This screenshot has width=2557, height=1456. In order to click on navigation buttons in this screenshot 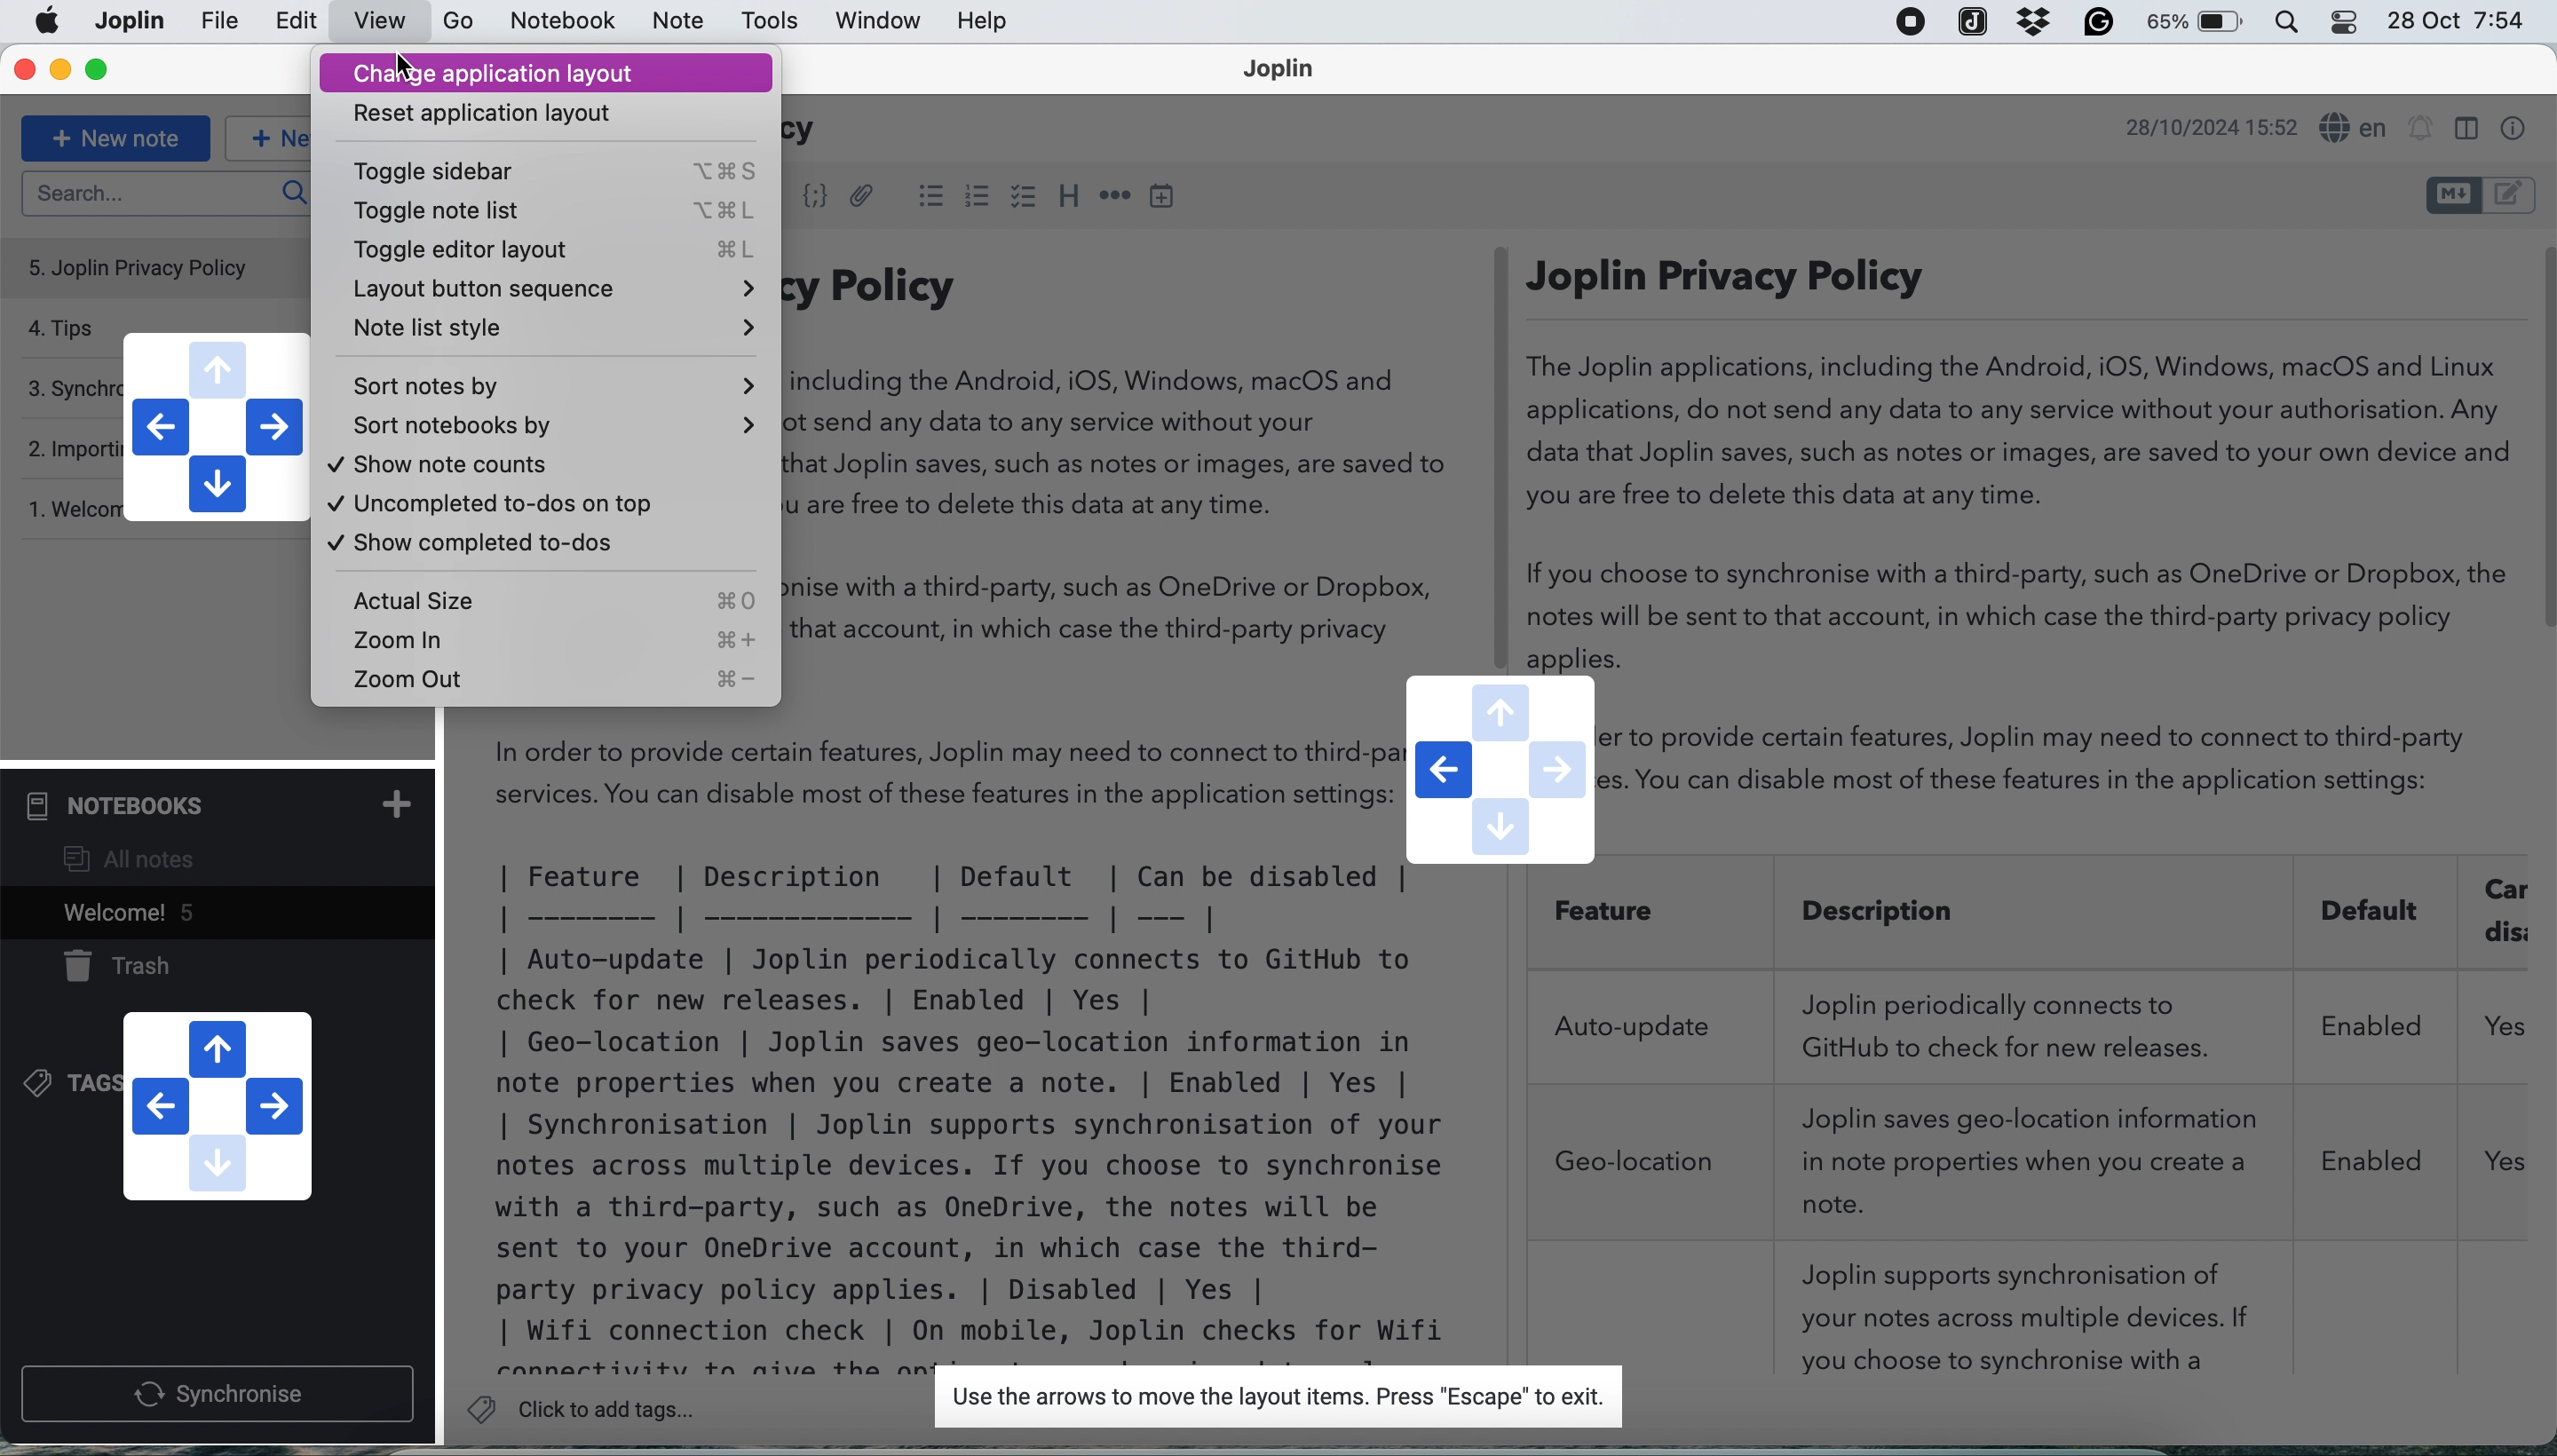, I will do `click(215, 426)`.